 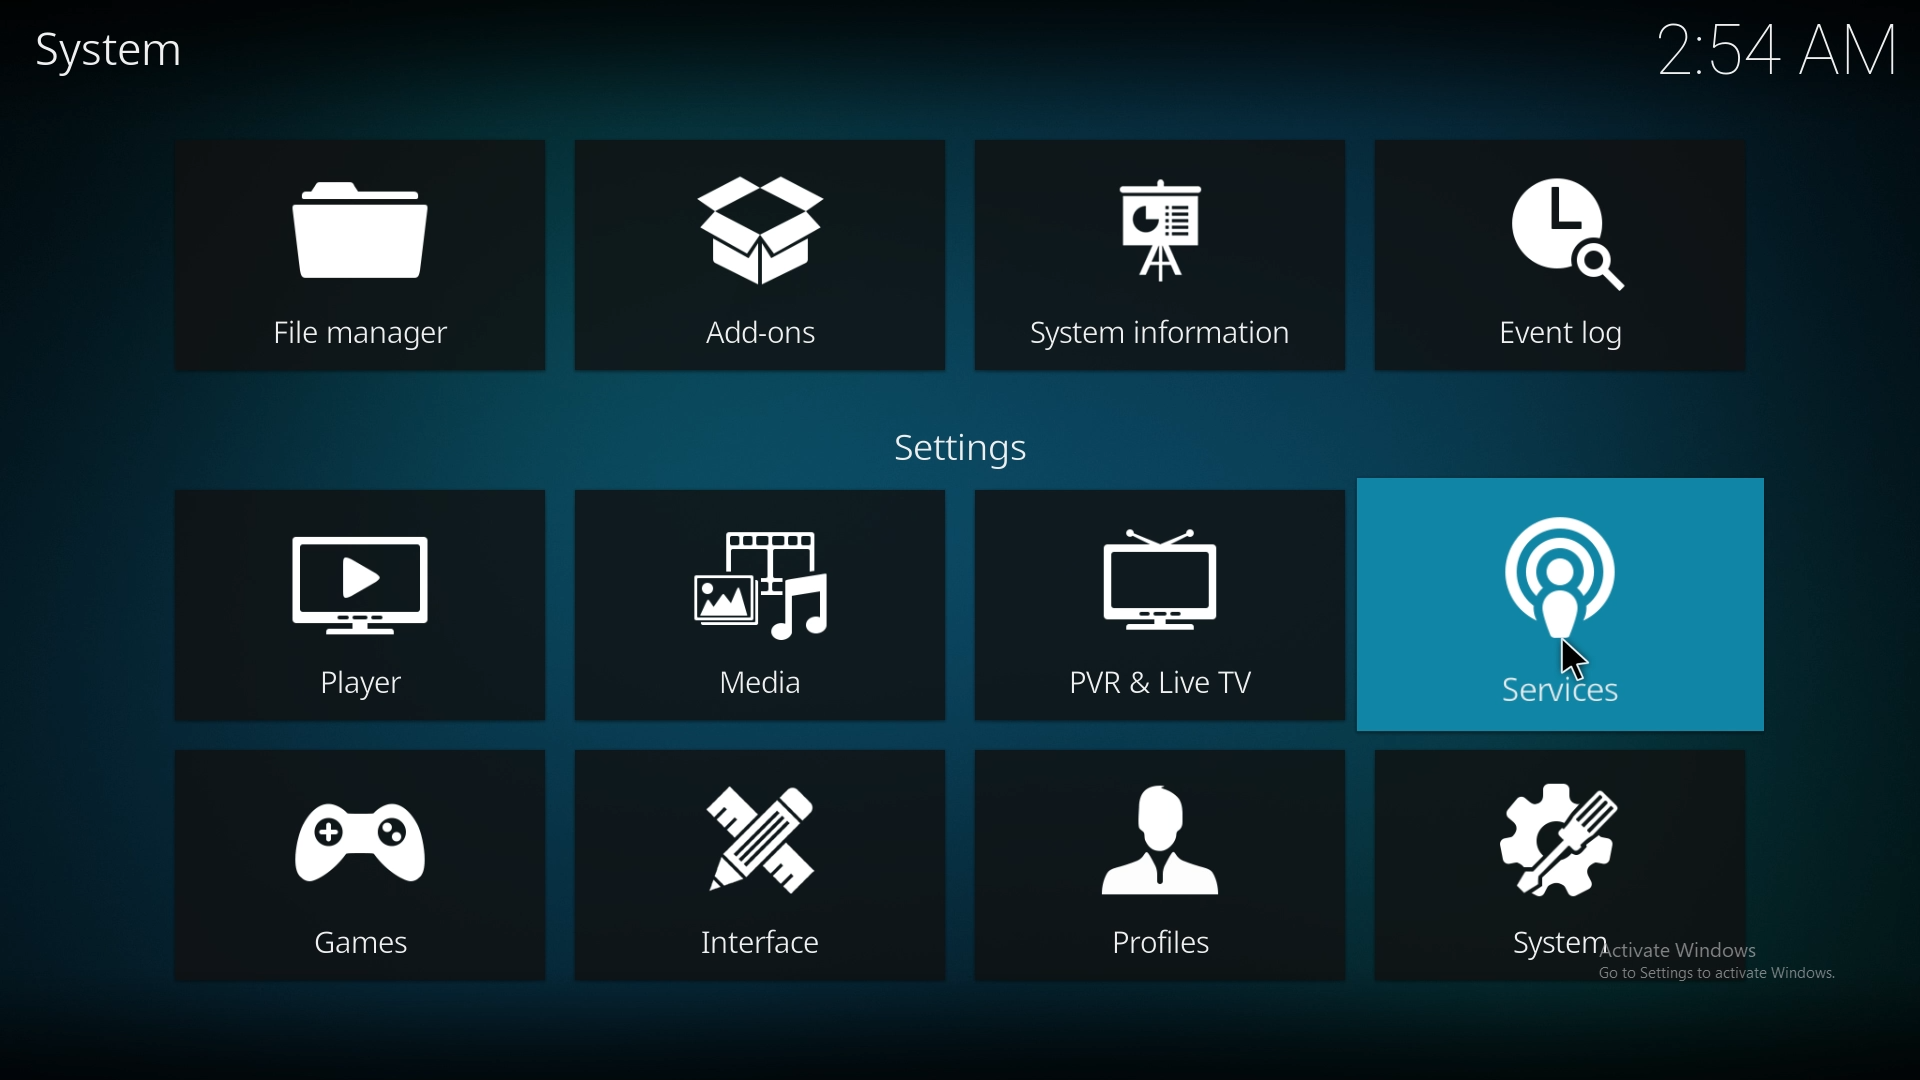 I want to click on system, so click(x=129, y=56).